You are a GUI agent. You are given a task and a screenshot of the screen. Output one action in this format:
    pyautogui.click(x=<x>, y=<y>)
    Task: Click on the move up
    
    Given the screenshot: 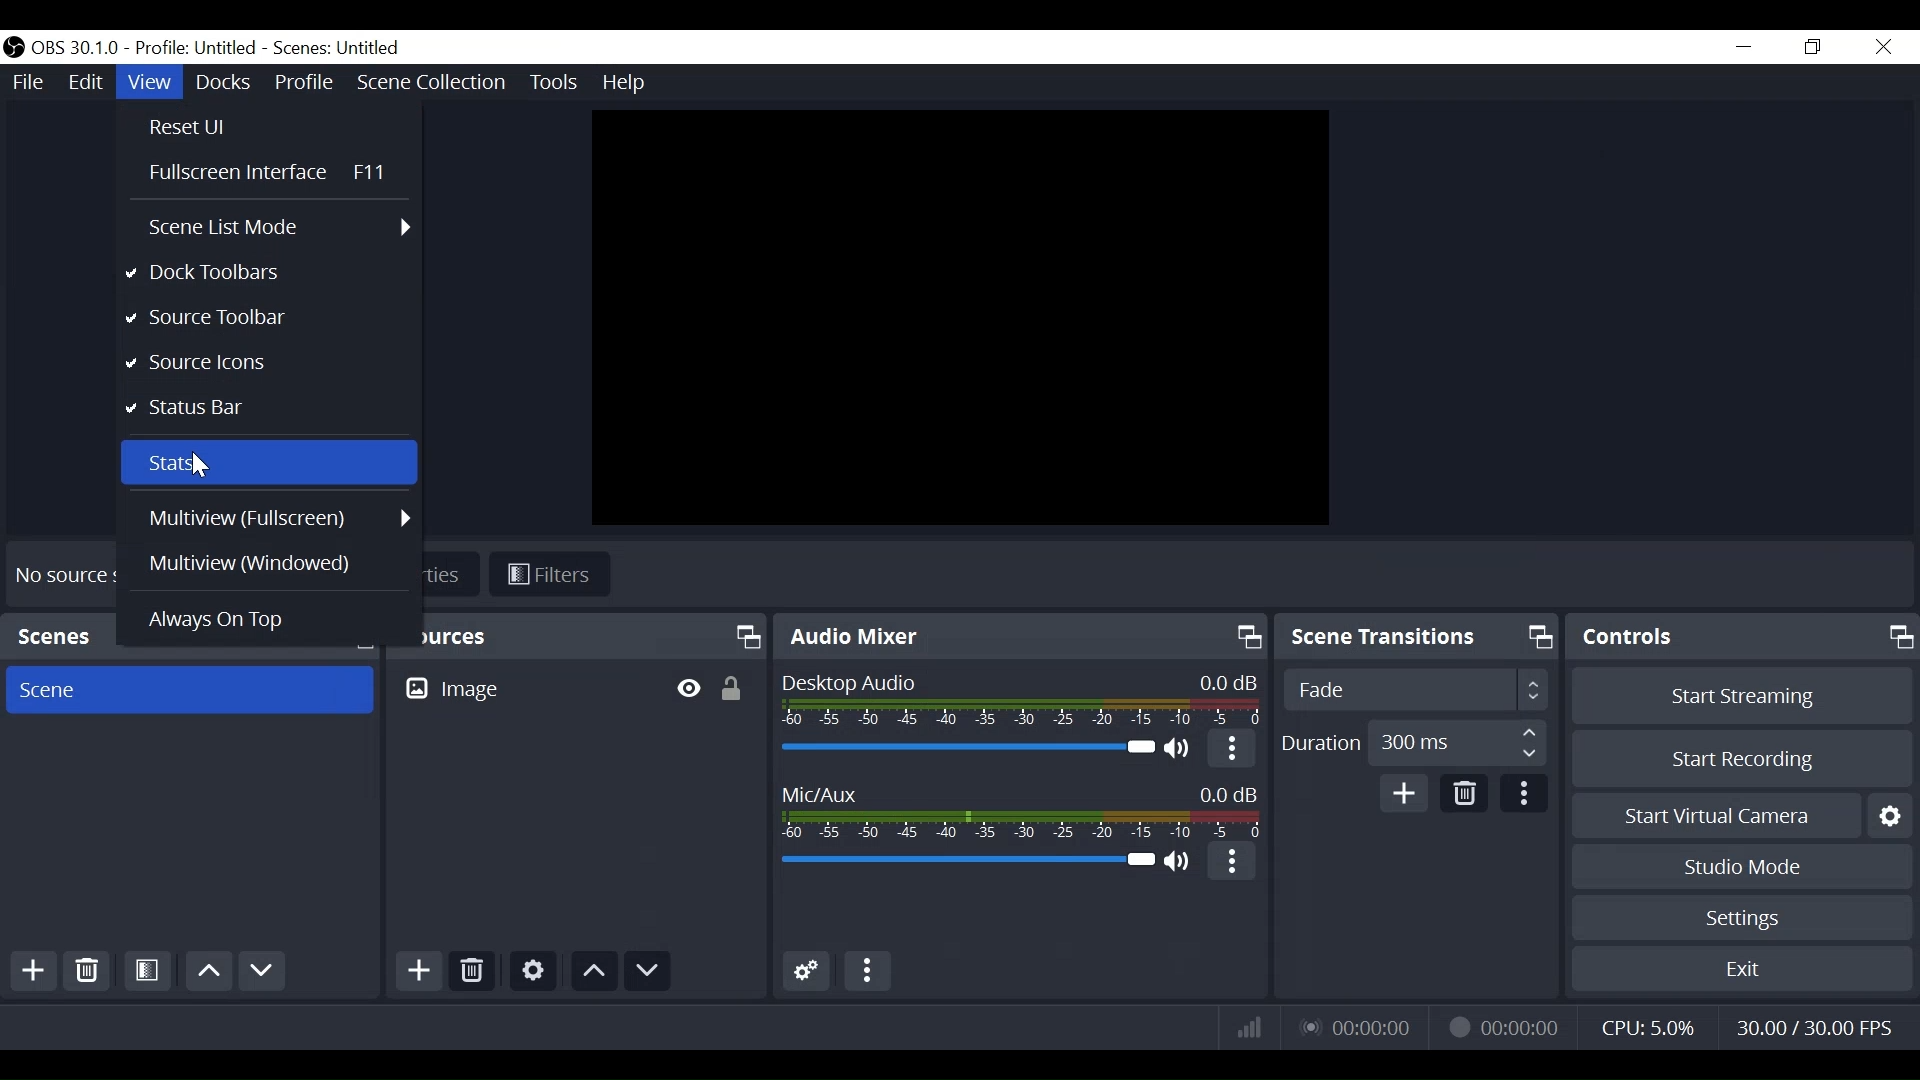 What is the action you would take?
    pyautogui.click(x=208, y=972)
    